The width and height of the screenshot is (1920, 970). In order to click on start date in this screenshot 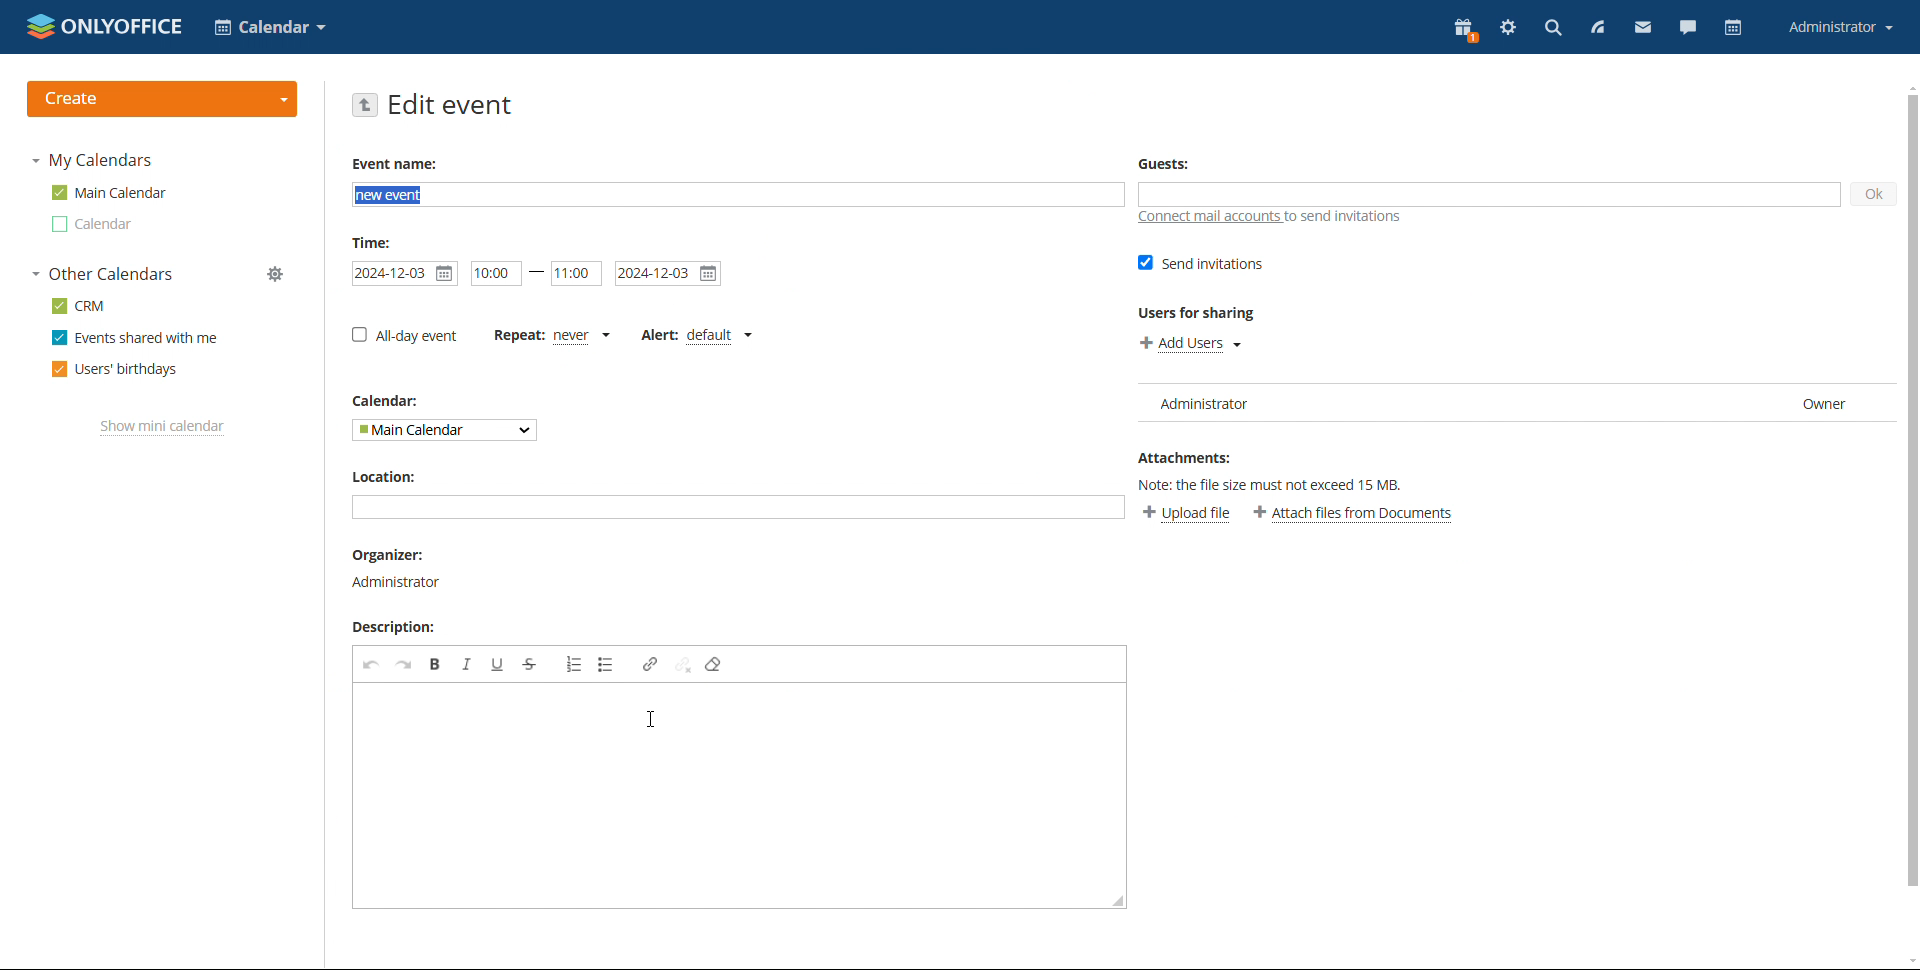, I will do `click(404, 274)`.